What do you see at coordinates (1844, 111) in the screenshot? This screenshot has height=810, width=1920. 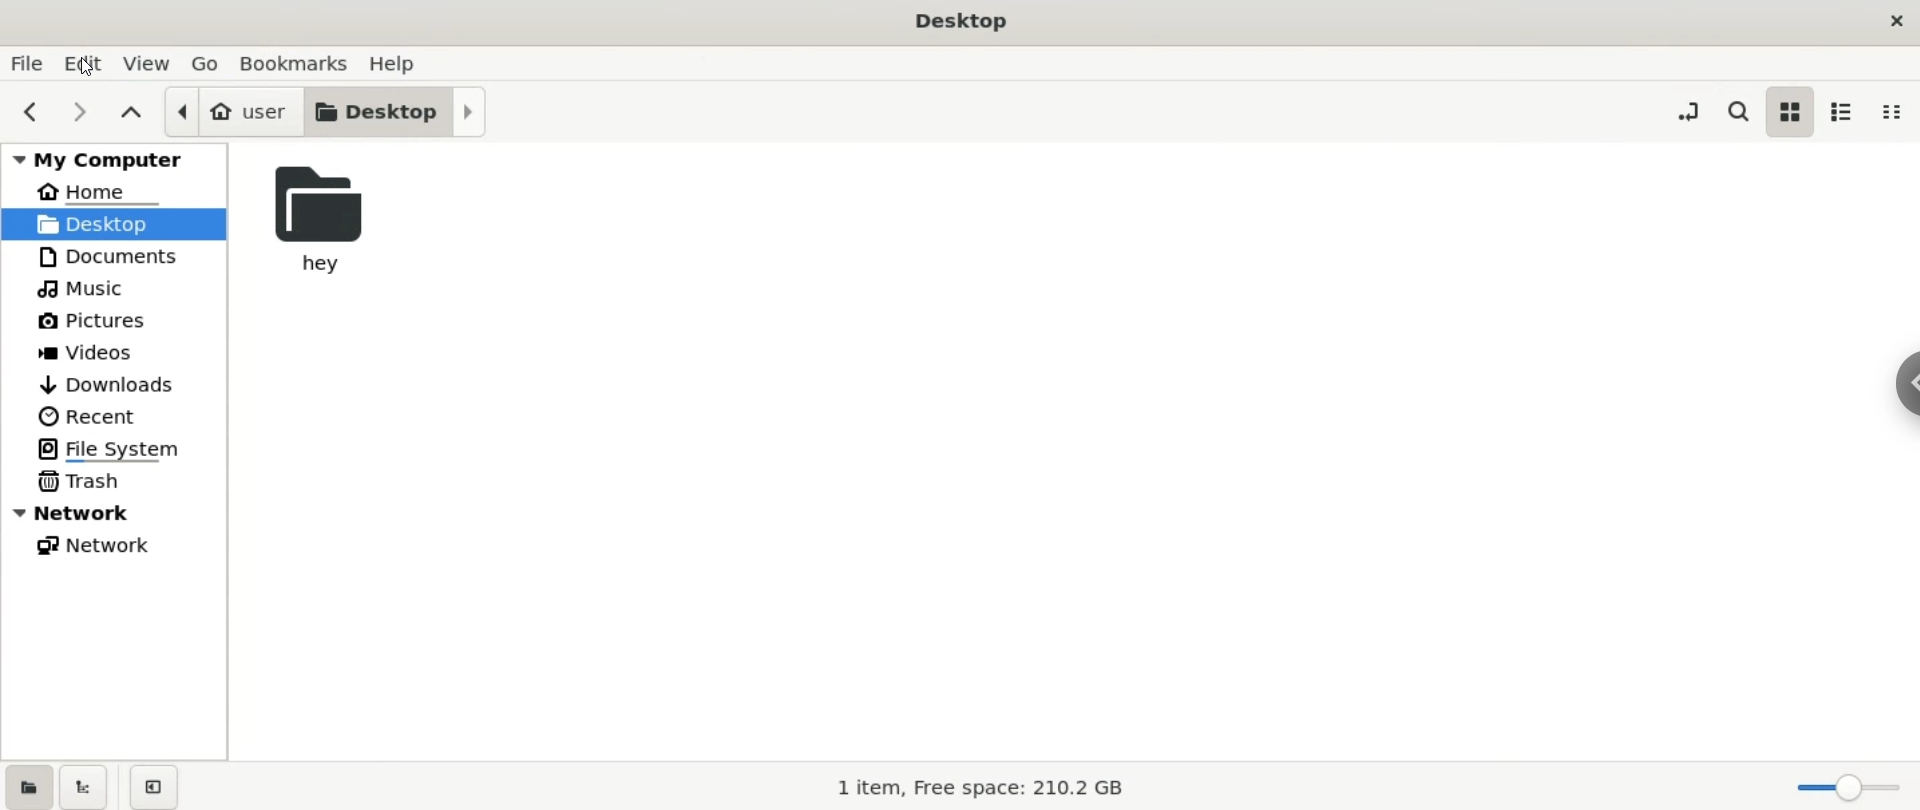 I see `list view` at bounding box center [1844, 111].